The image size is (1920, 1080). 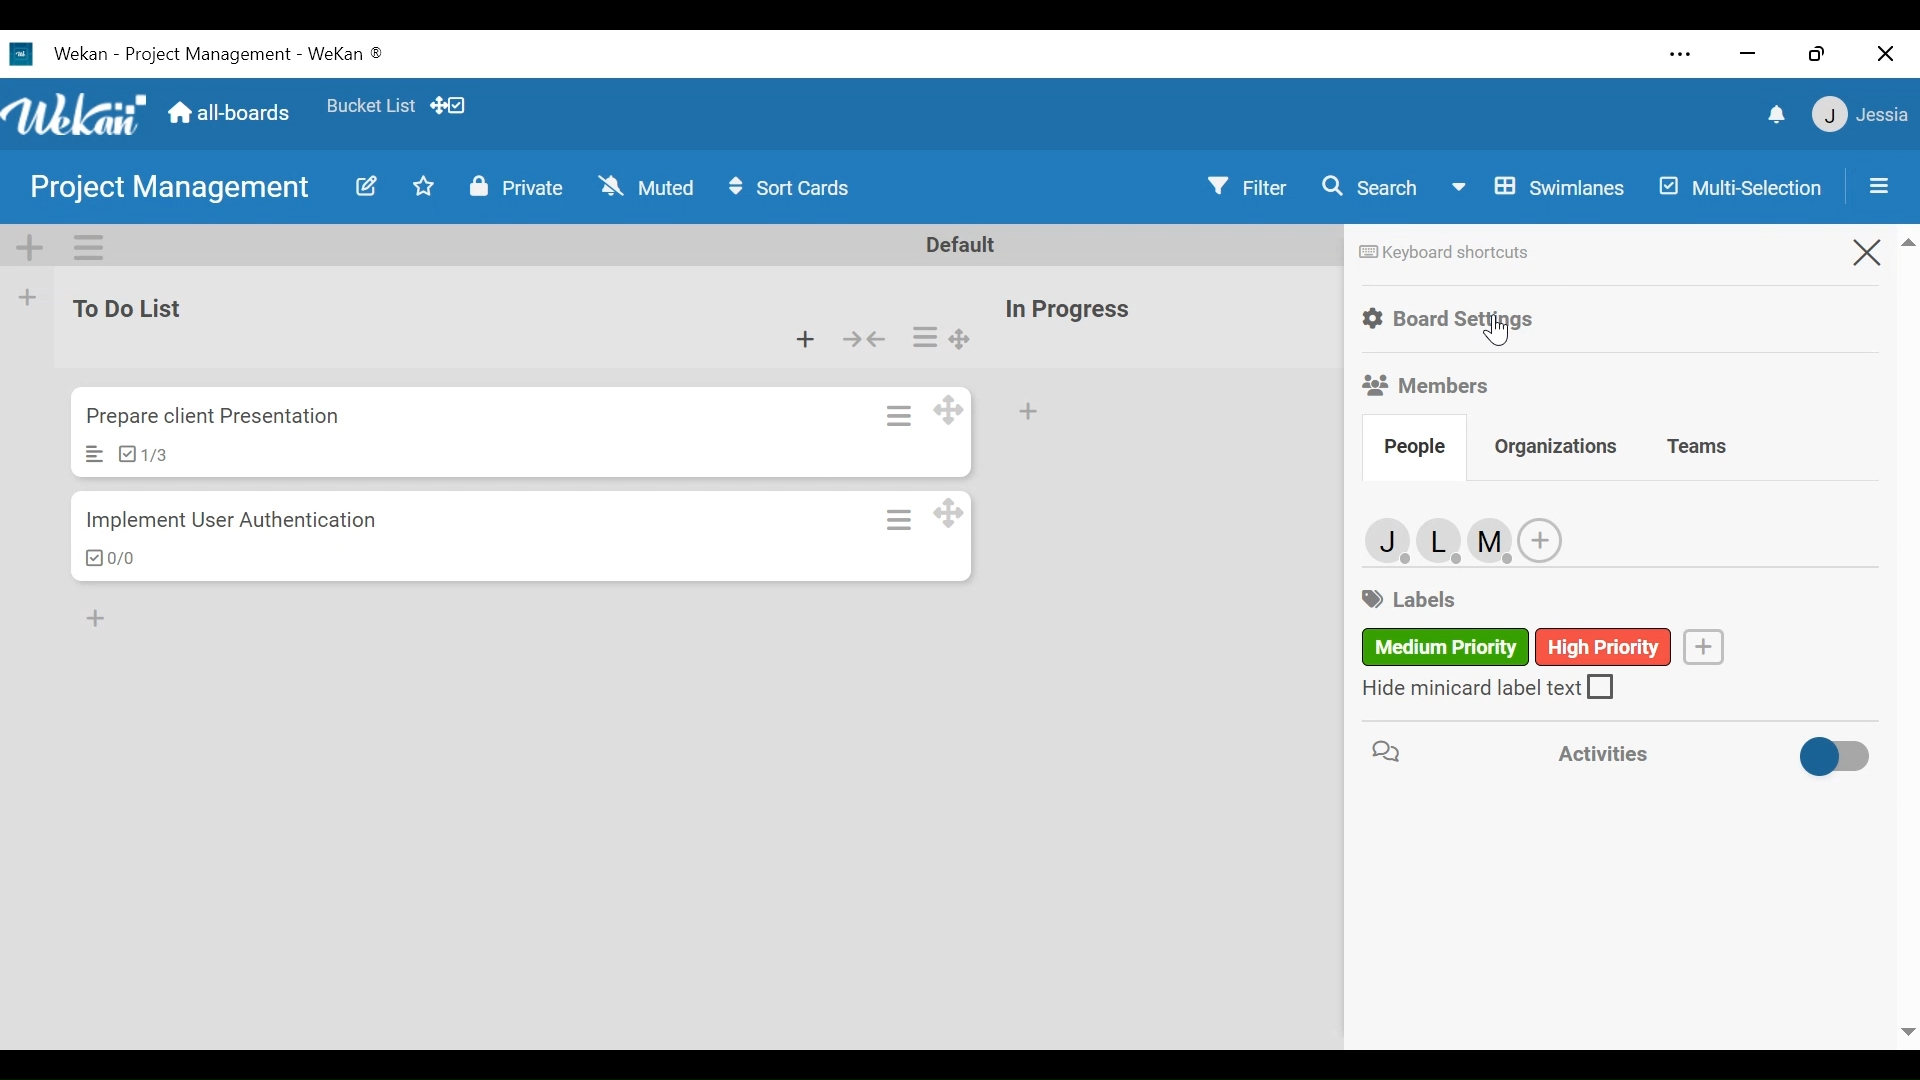 I want to click on restore, so click(x=1819, y=54).